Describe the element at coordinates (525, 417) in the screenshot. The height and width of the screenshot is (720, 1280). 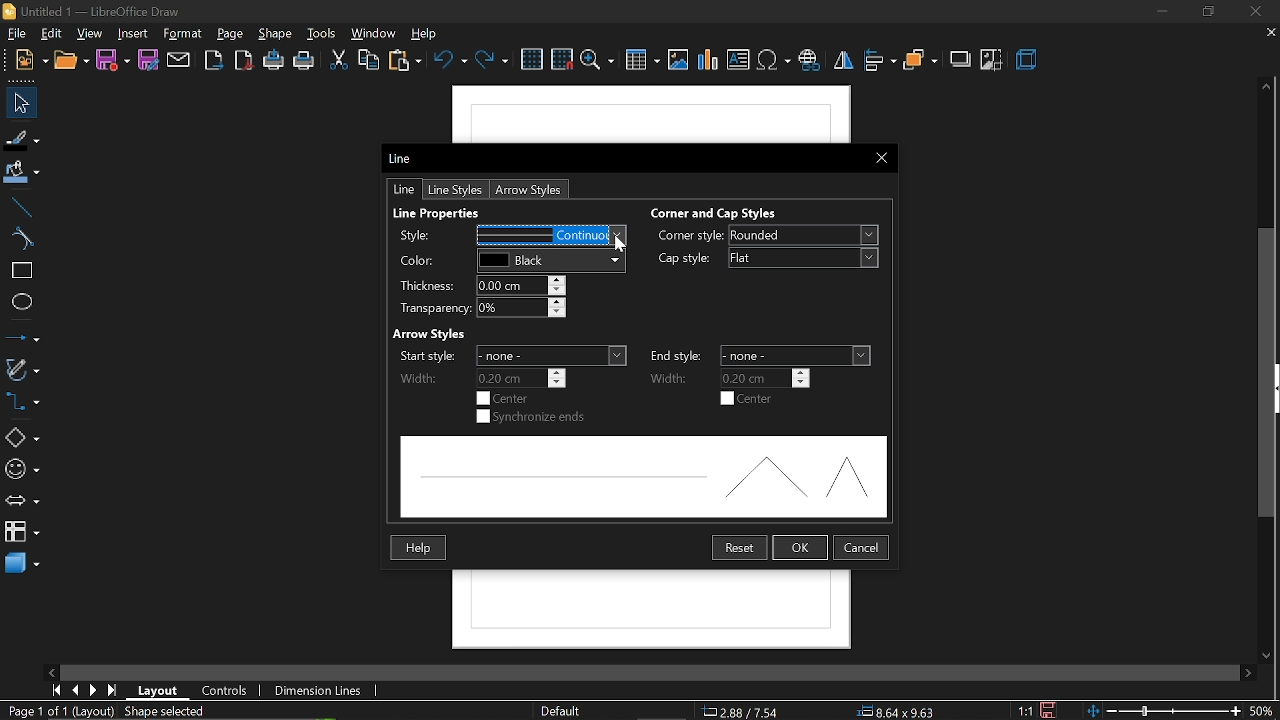
I see `synchronize ends` at that location.